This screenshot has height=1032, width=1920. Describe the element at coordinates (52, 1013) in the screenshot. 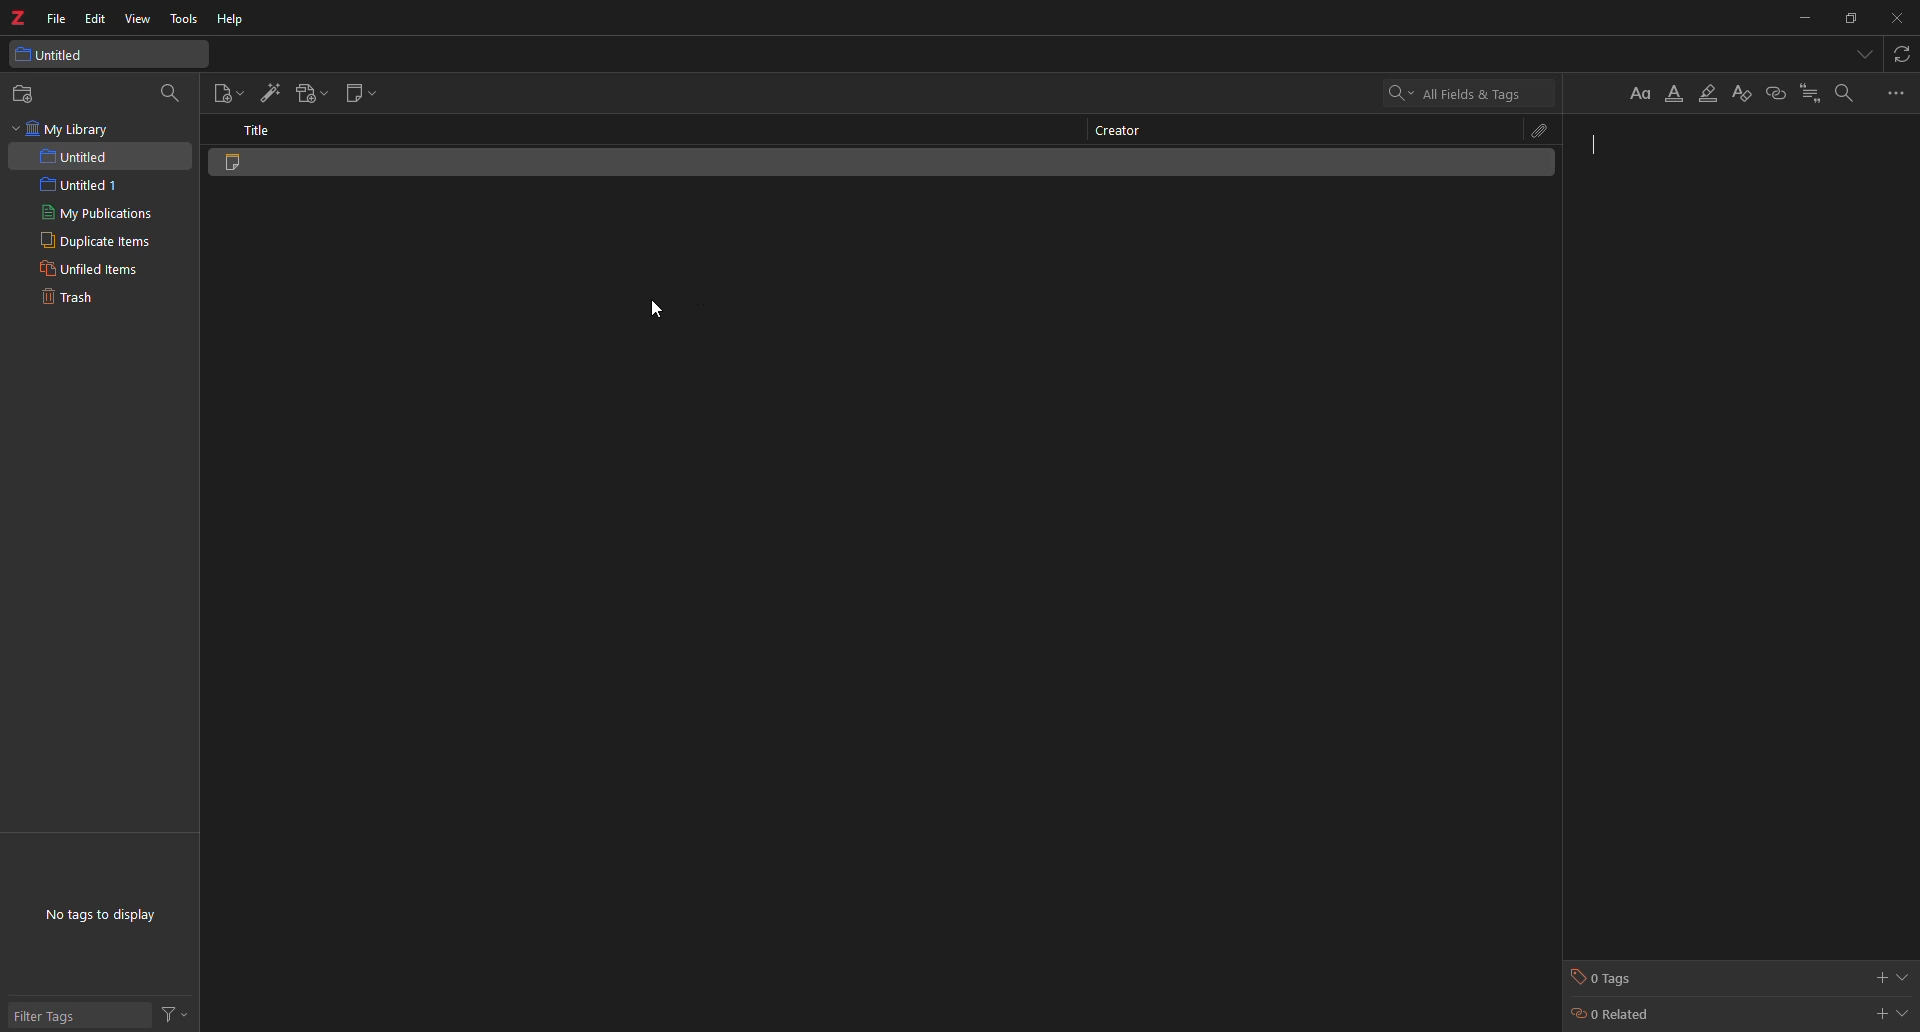

I see `filter tags` at that location.